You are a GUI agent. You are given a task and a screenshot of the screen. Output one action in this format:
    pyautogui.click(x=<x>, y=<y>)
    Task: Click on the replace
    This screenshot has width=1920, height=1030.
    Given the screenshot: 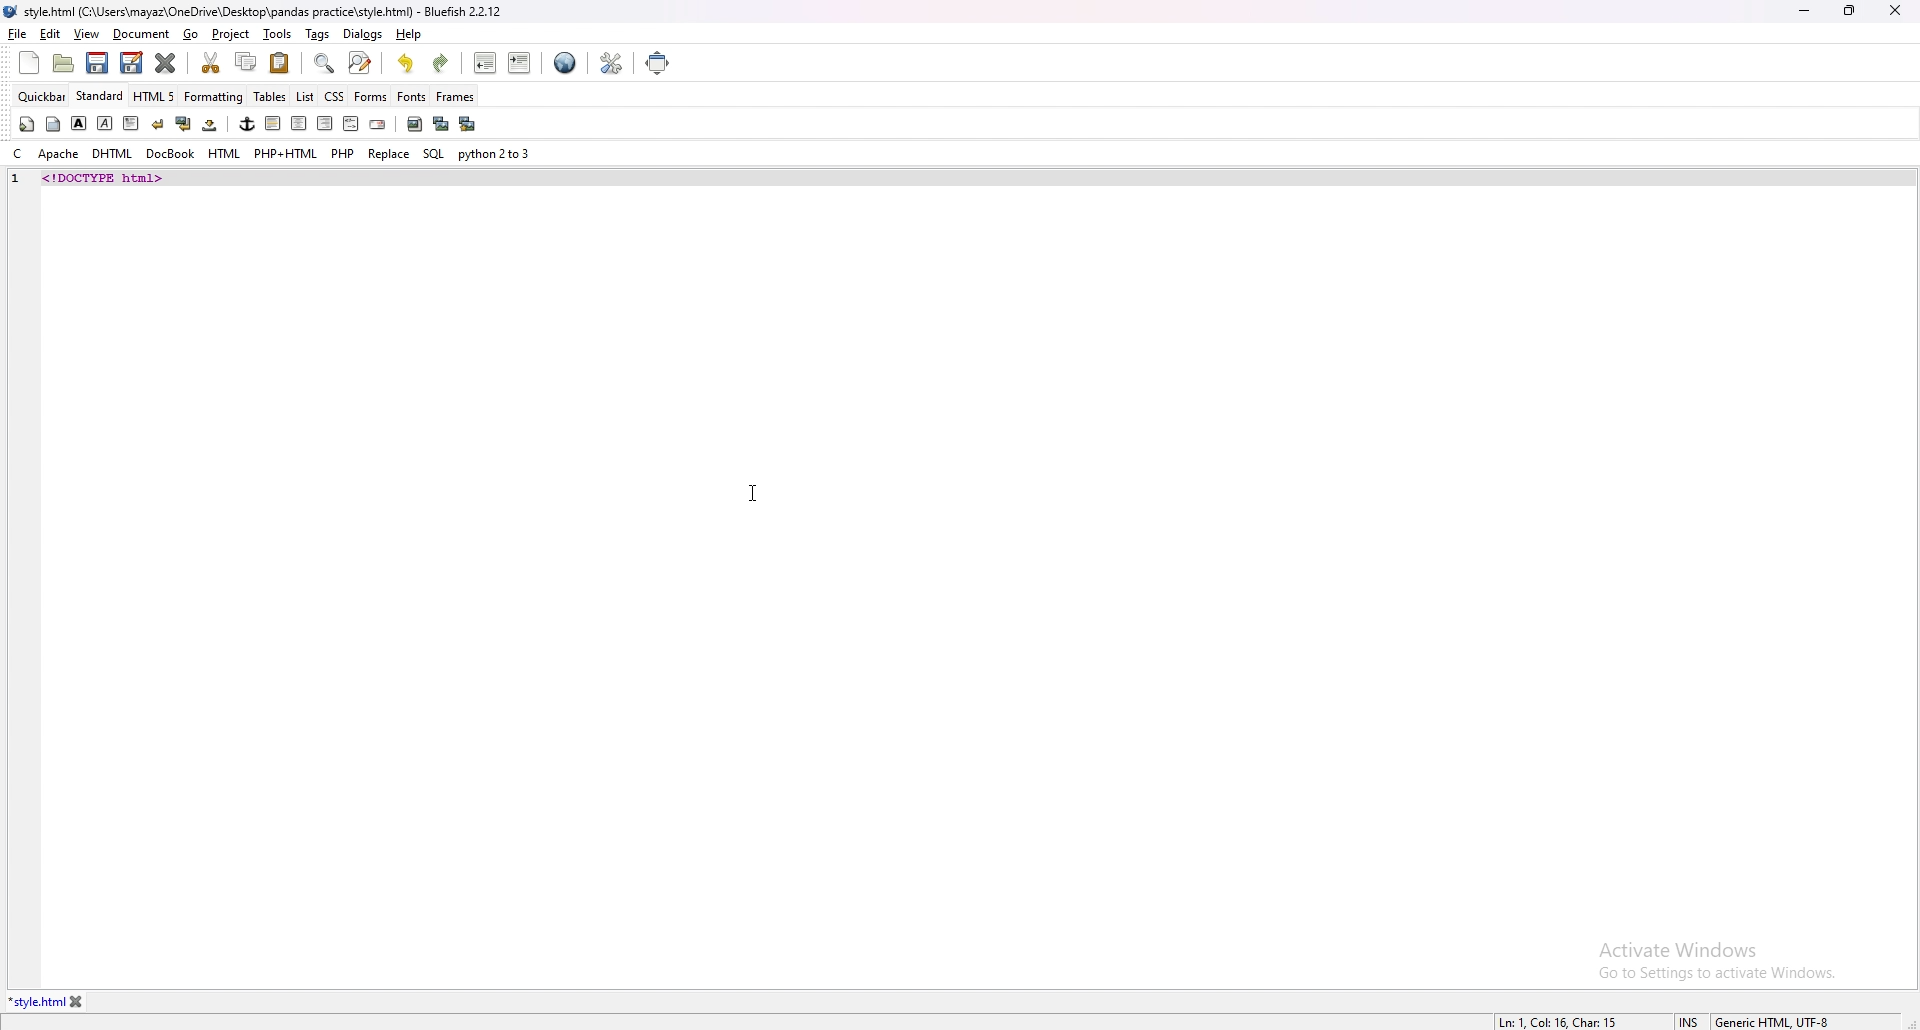 What is the action you would take?
    pyautogui.click(x=389, y=153)
    